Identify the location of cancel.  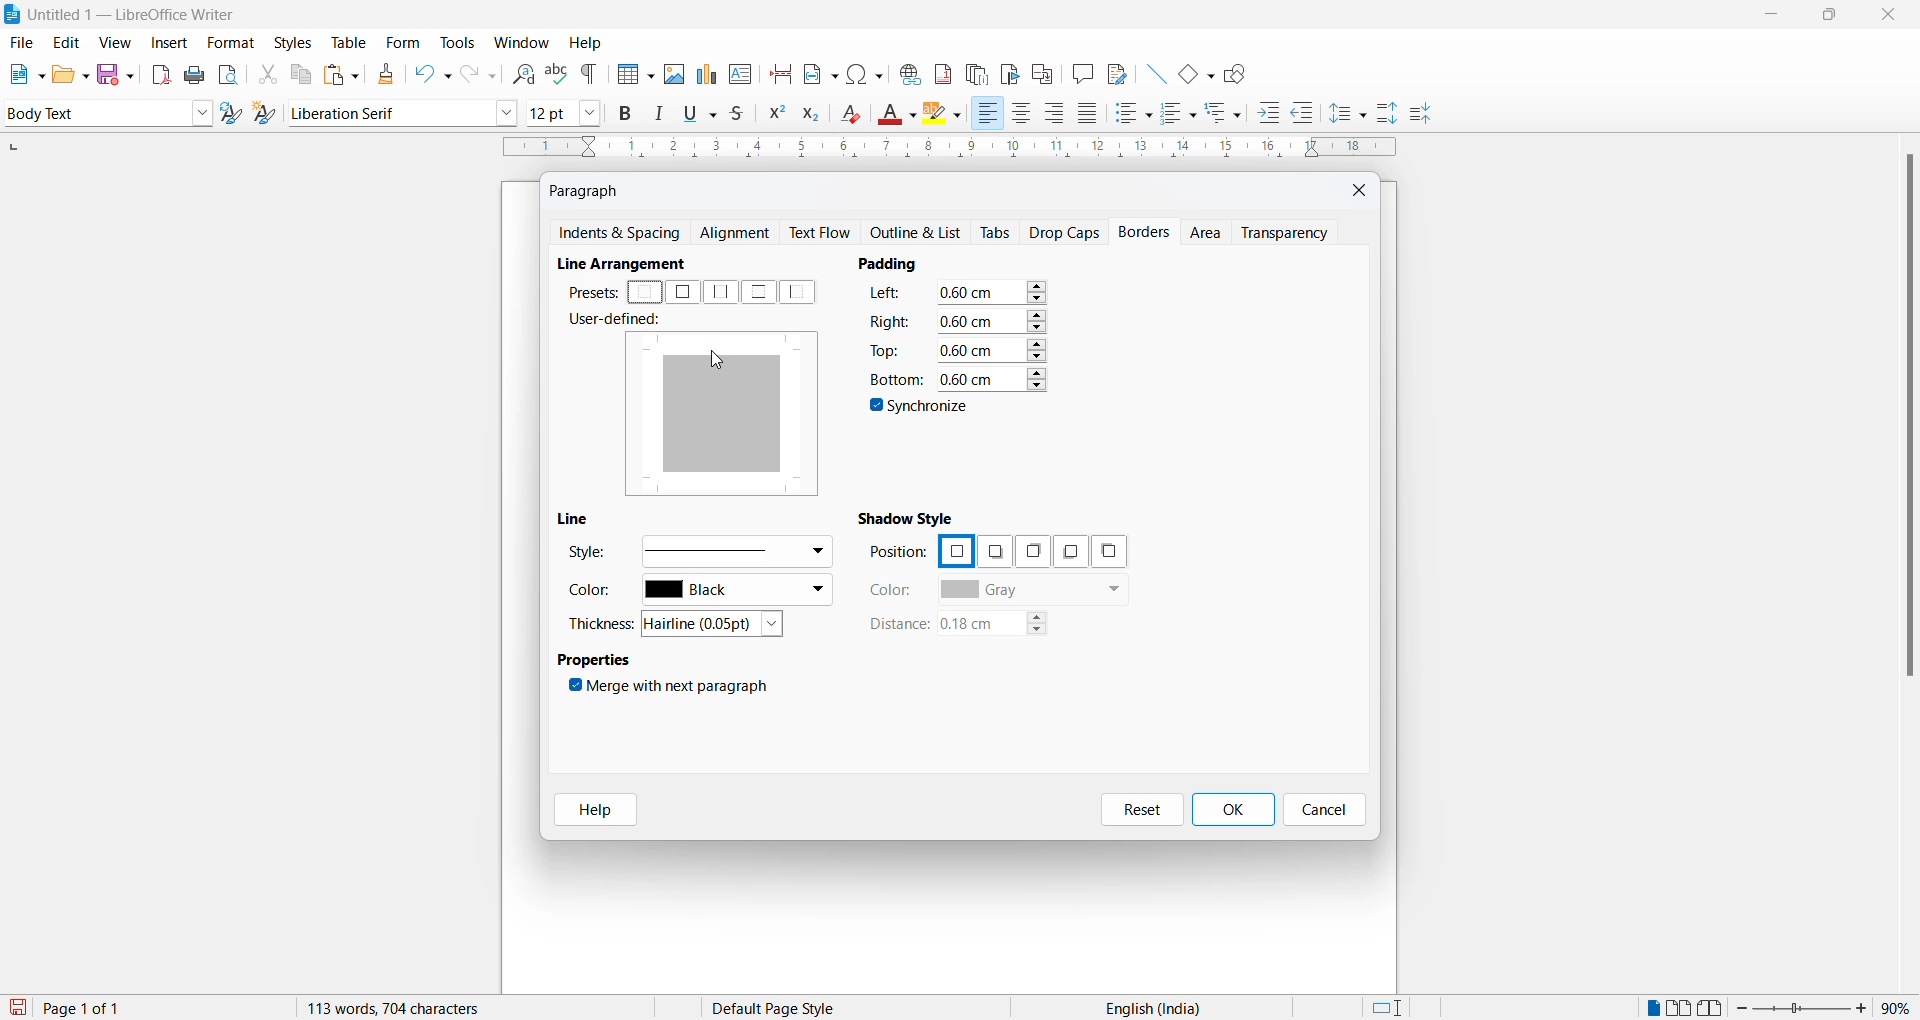
(1325, 810).